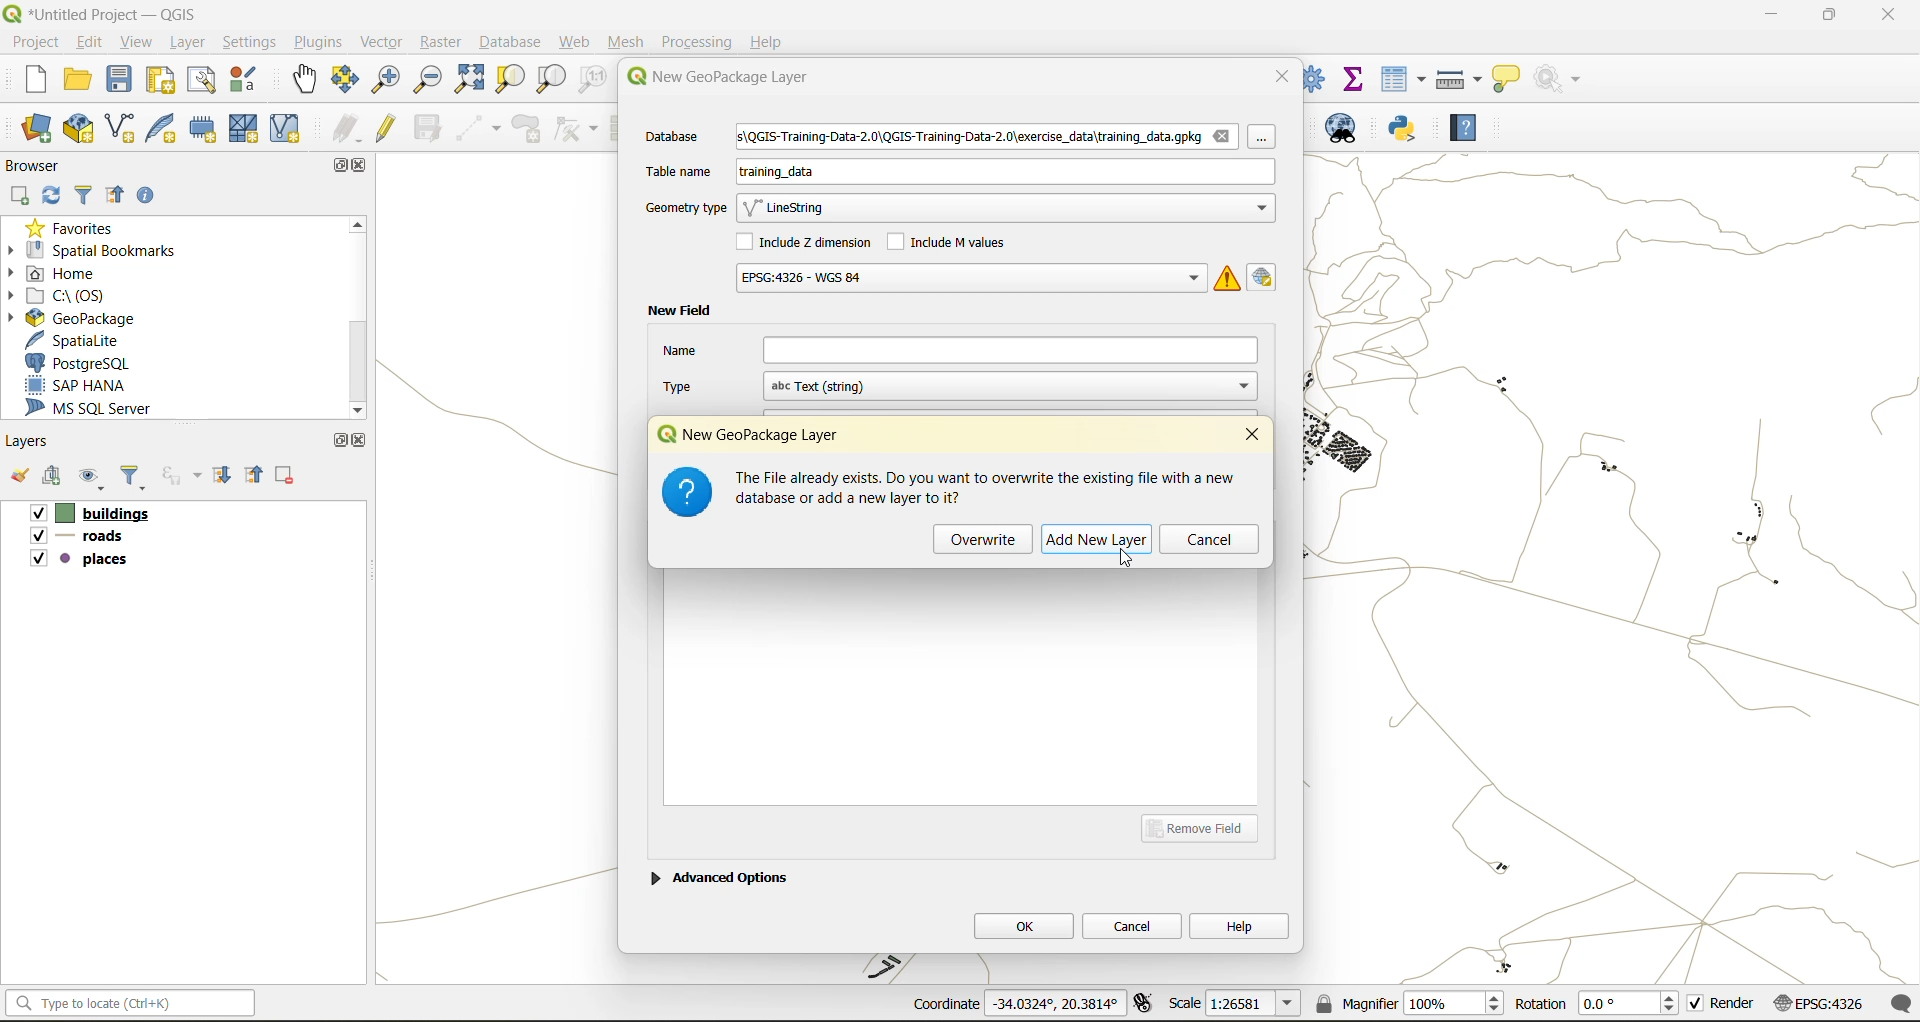 The height and width of the screenshot is (1022, 1920). What do you see at coordinates (680, 138) in the screenshot?
I see `database` at bounding box center [680, 138].